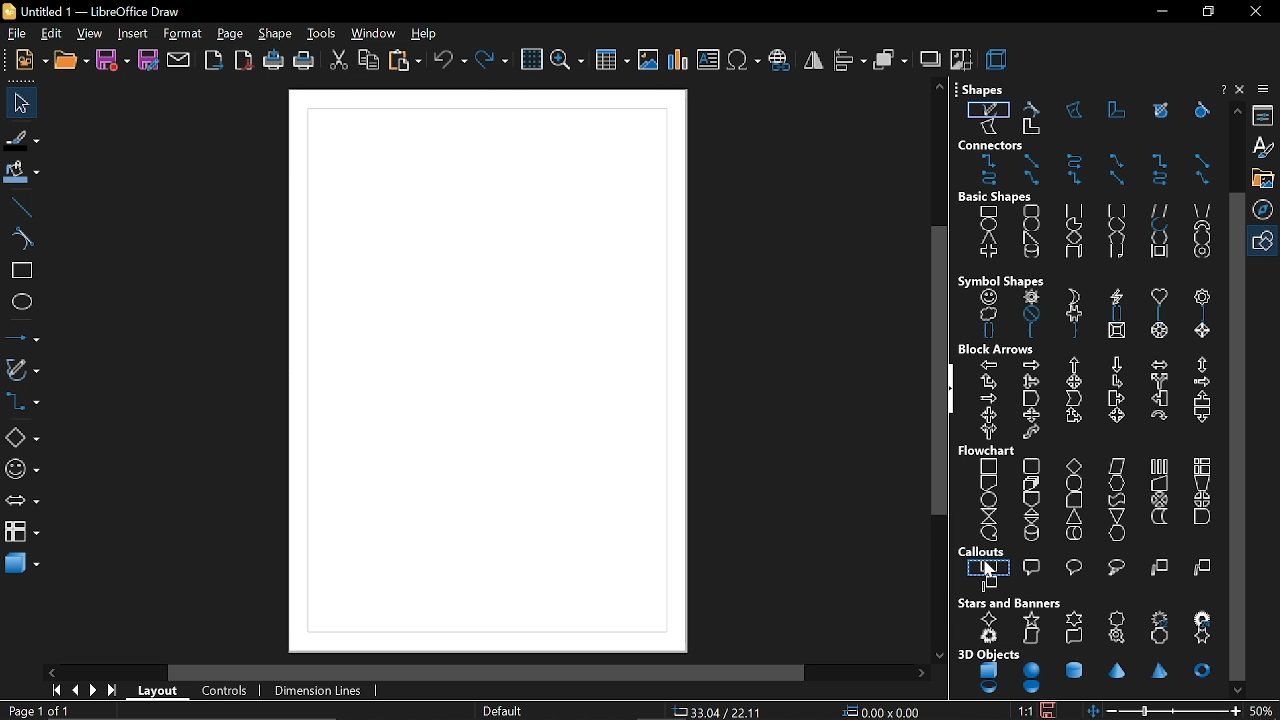 Image resolution: width=1280 pixels, height=720 pixels. Describe the element at coordinates (1158, 240) in the screenshot. I see `hexagon` at that location.